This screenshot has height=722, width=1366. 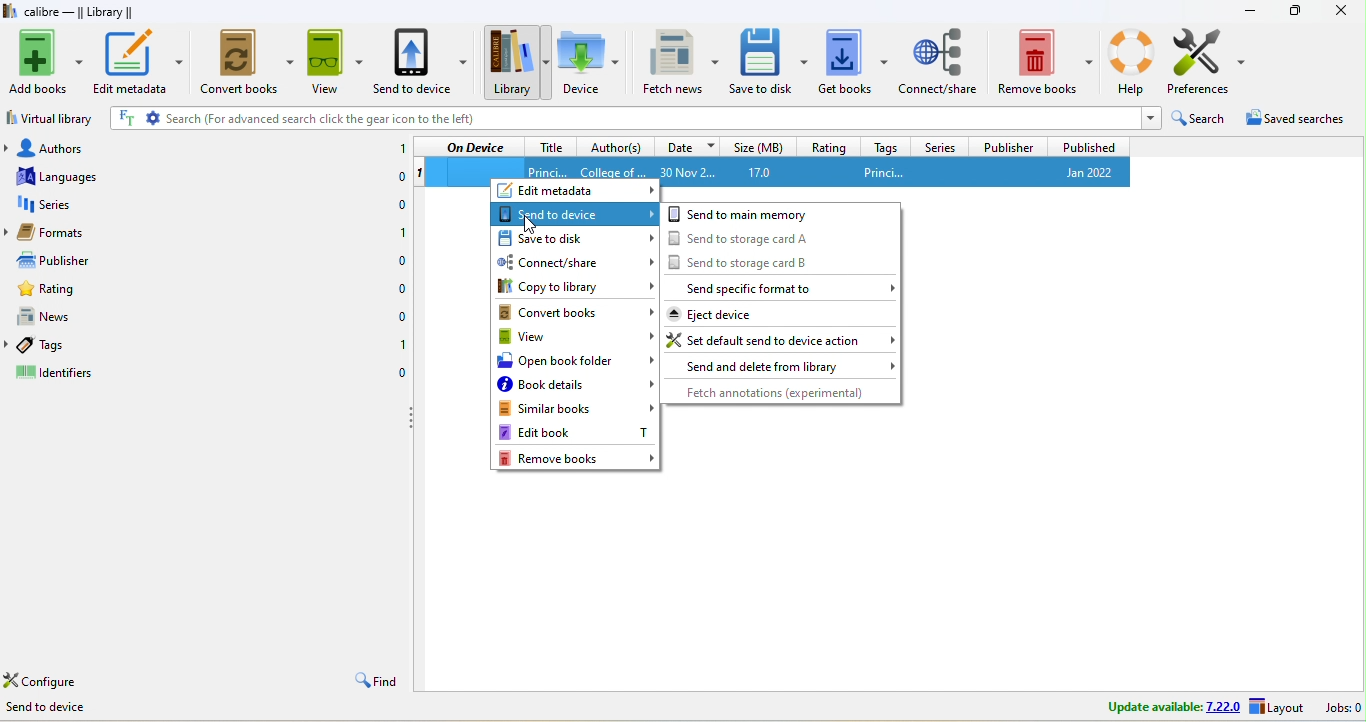 What do you see at coordinates (249, 62) in the screenshot?
I see `convert books` at bounding box center [249, 62].